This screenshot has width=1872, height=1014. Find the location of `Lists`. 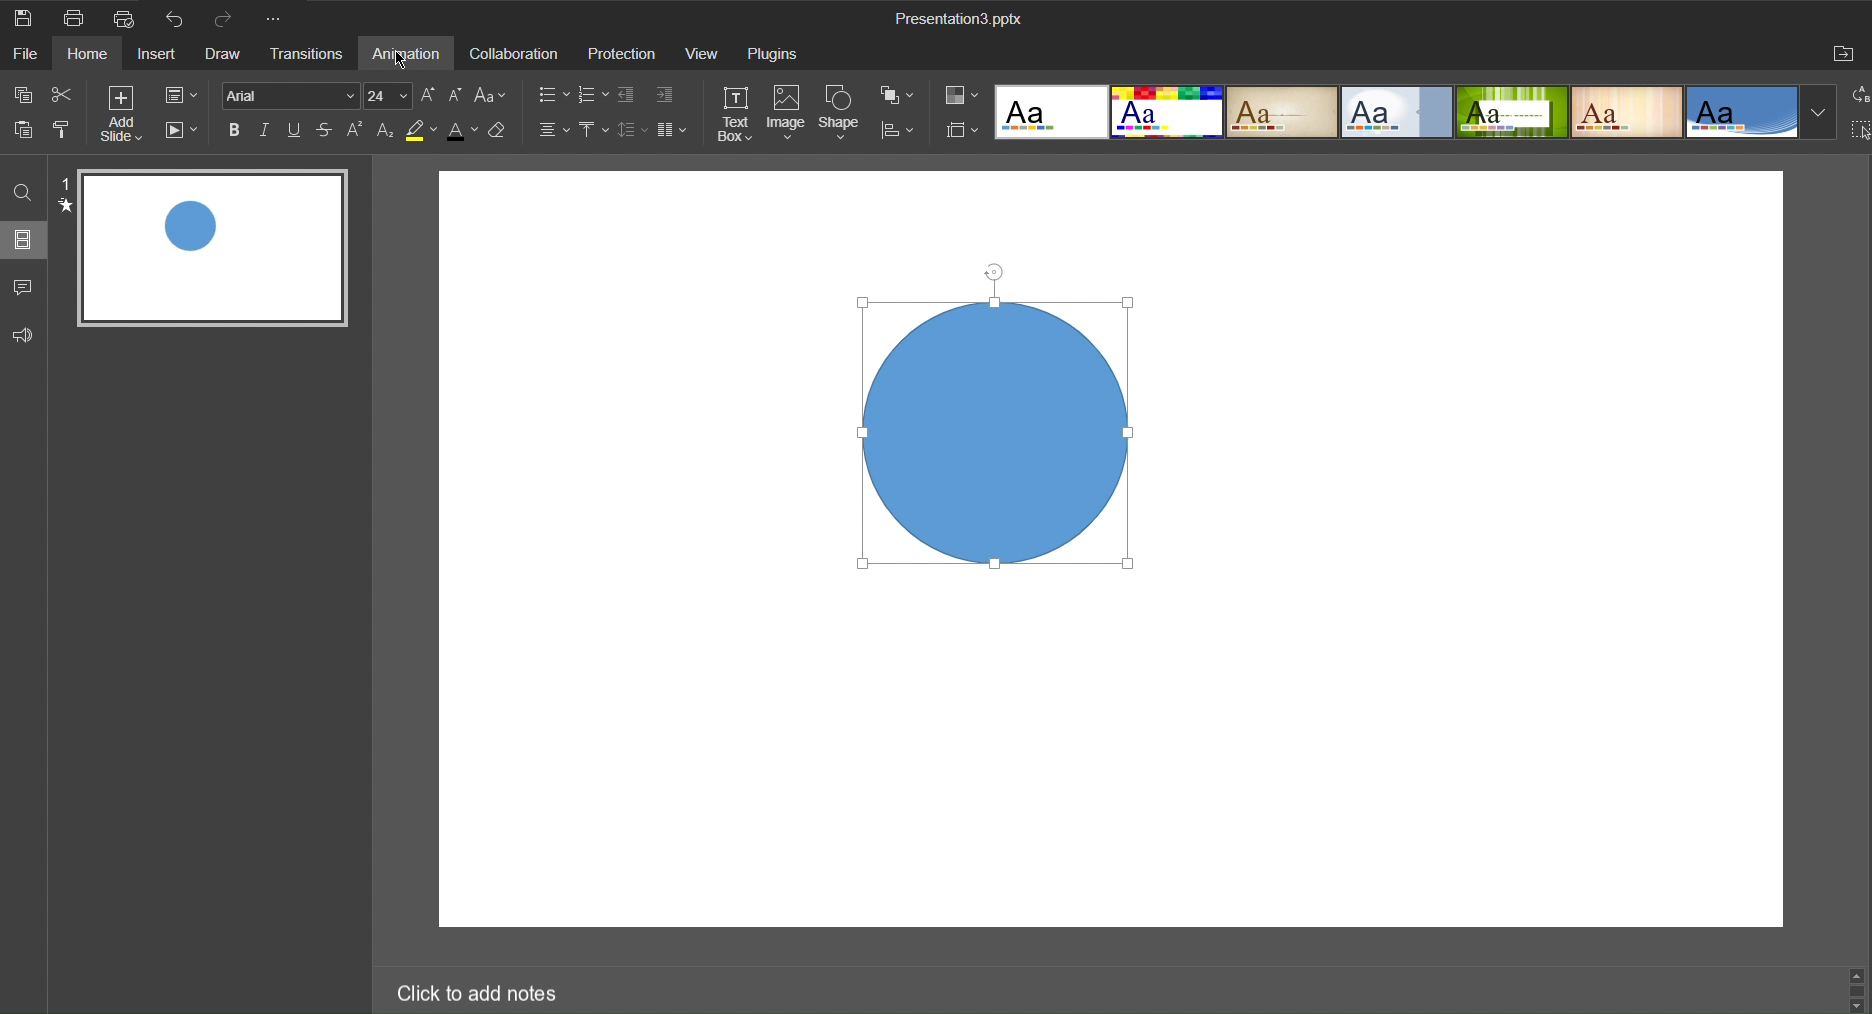

Lists is located at coordinates (594, 93).